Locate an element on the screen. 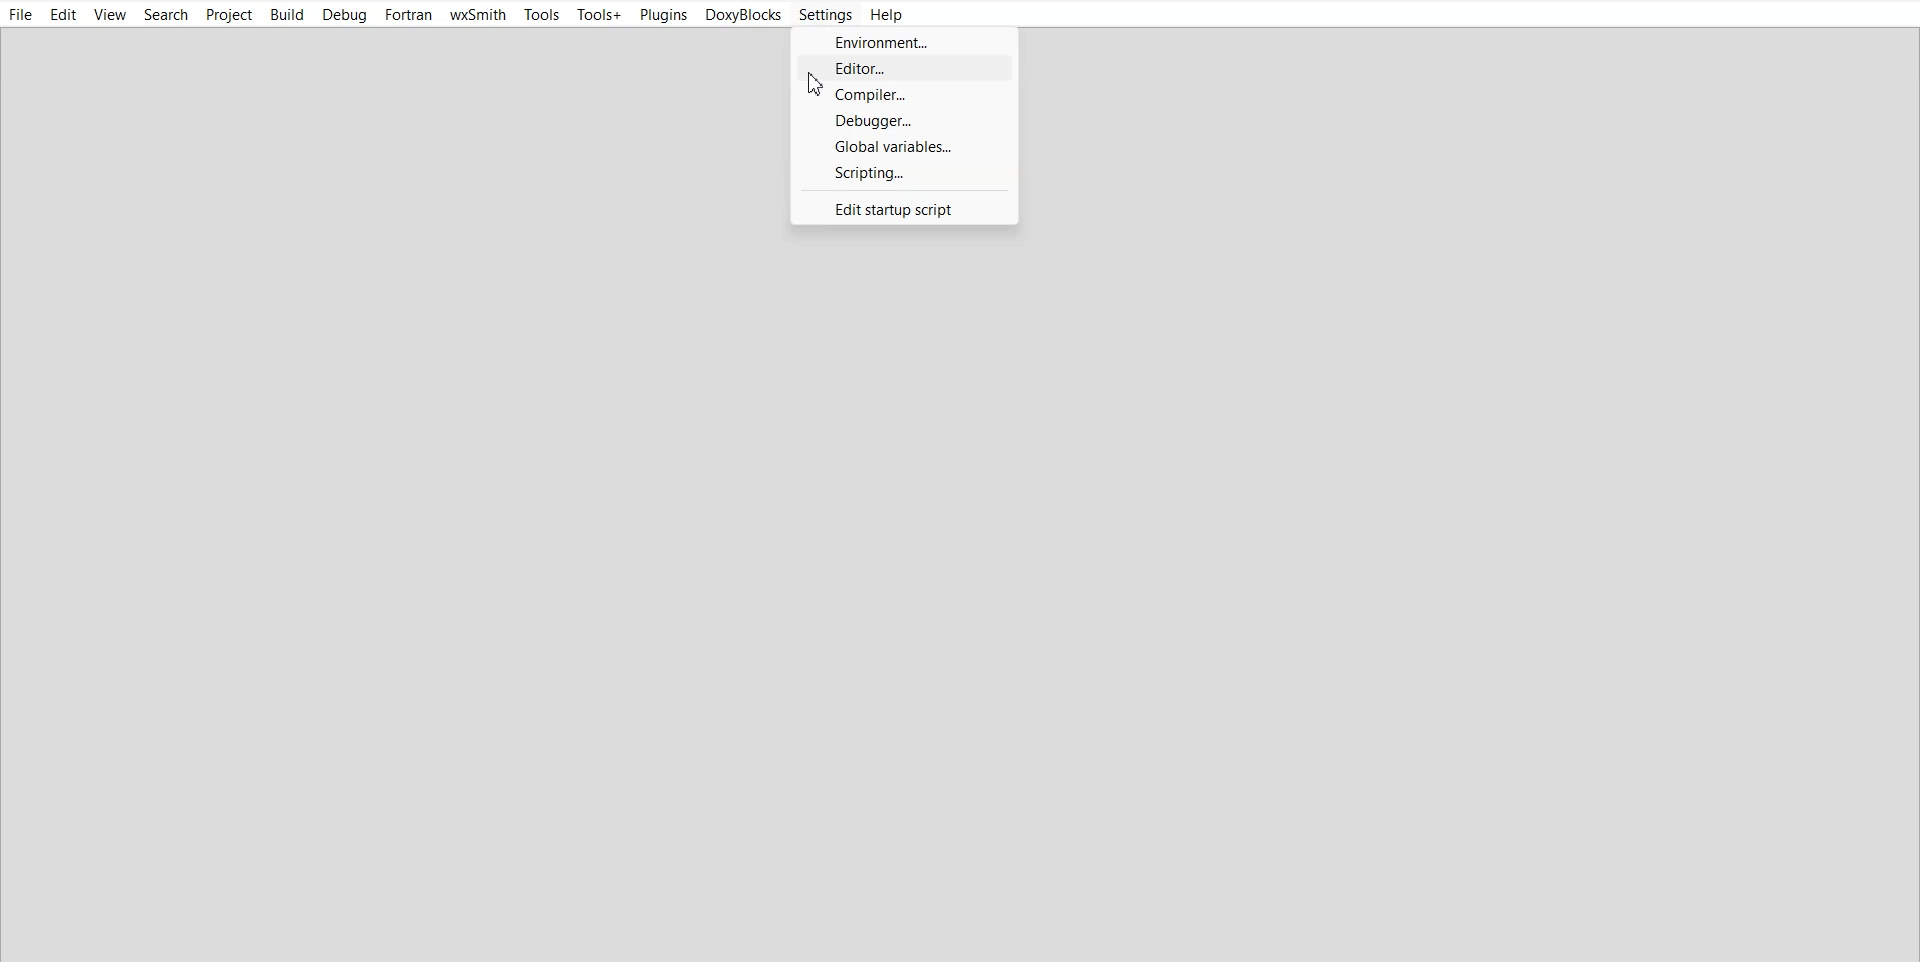  Environment is located at coordinates (904, 40).